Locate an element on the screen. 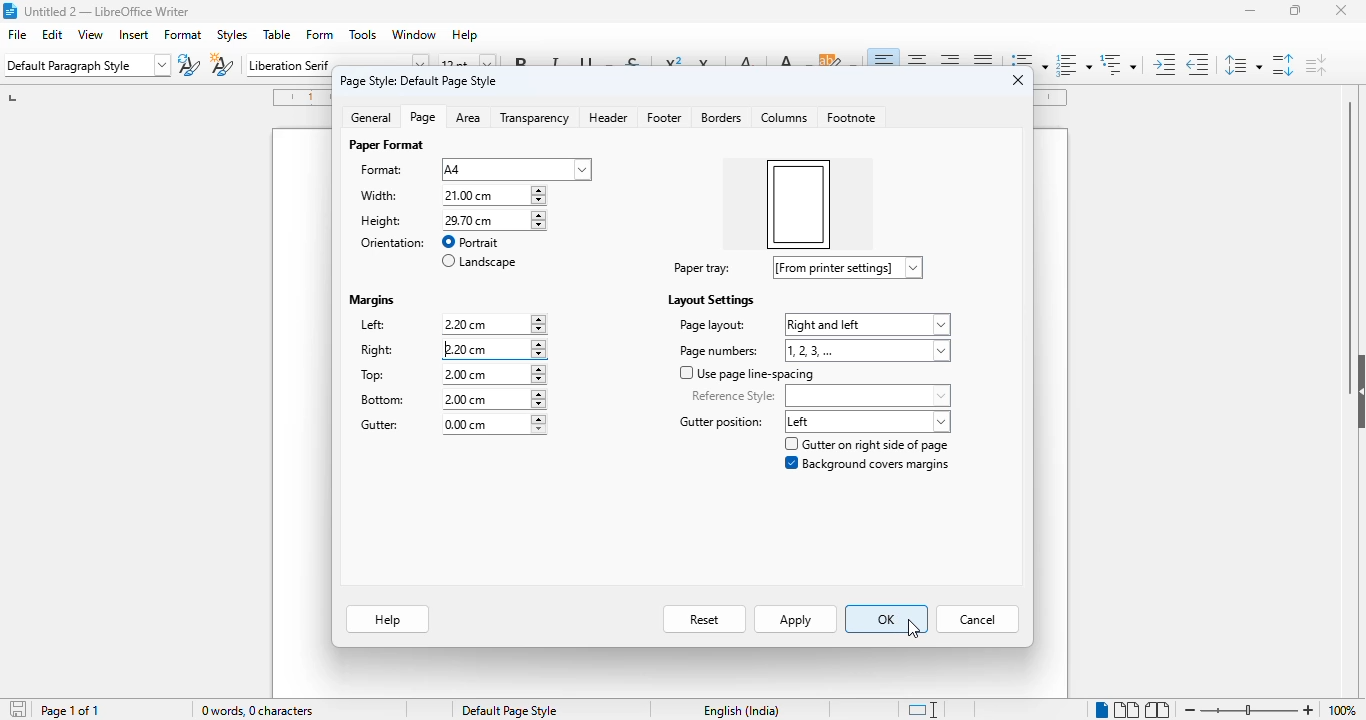 The height and width of the screenshot is (720, 1366). footer is located at coordinates (663, 117).